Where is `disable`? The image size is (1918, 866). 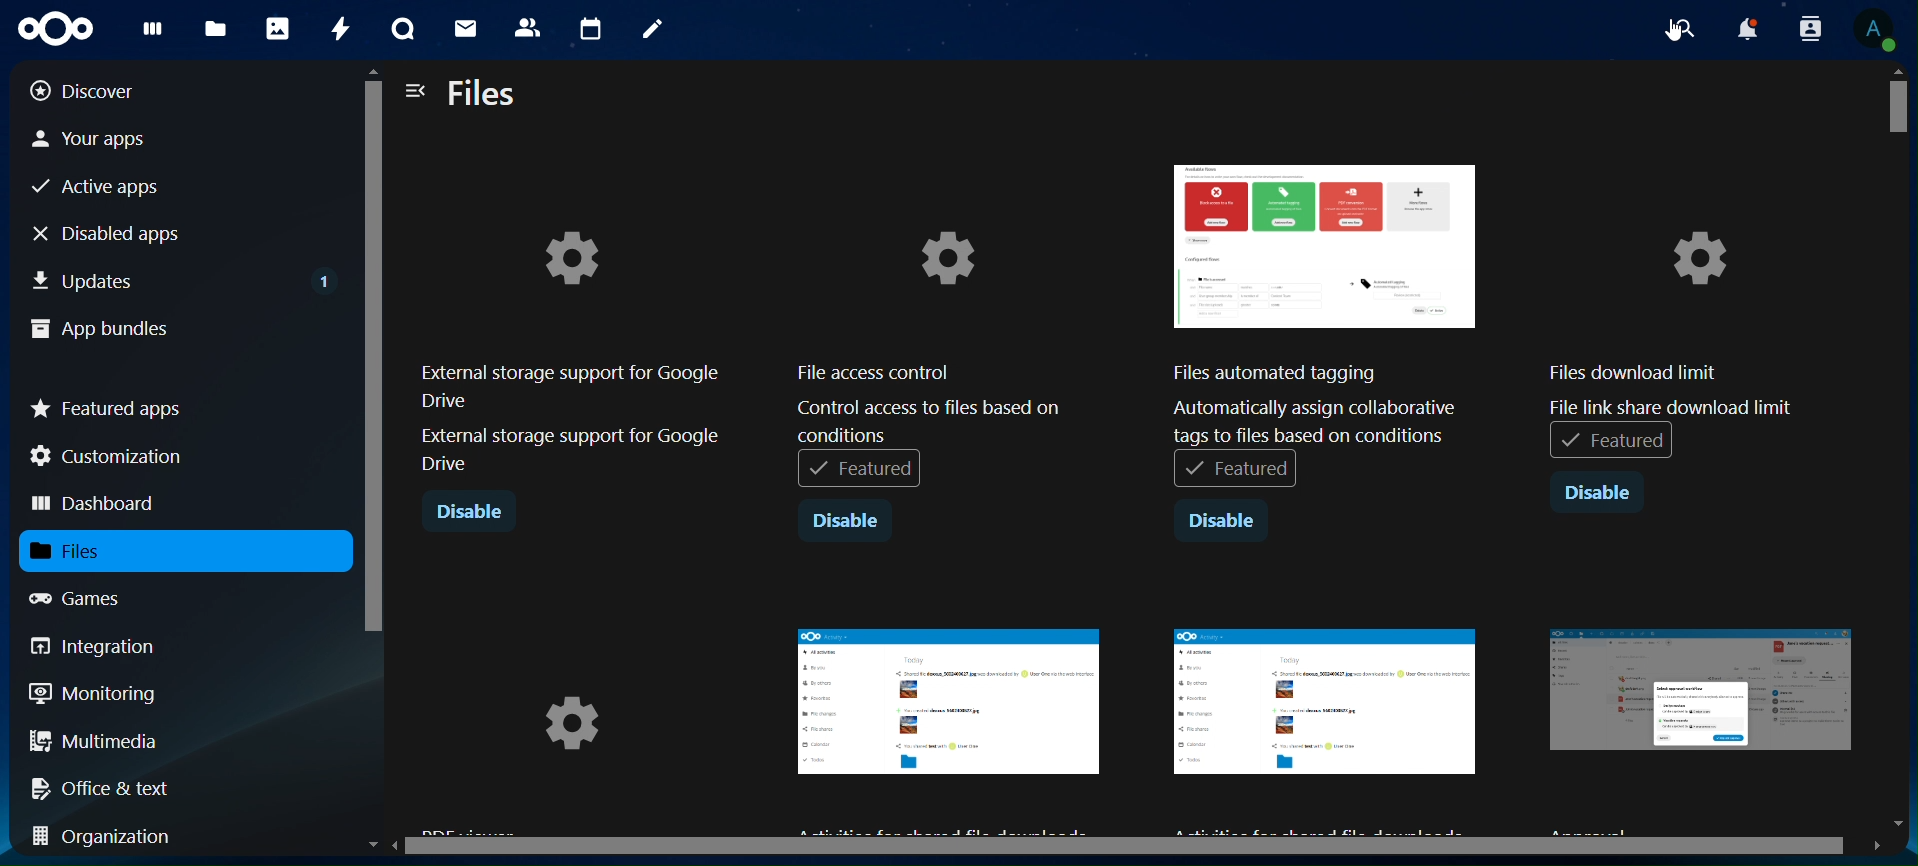
disable is located at coordinates (472, 515).